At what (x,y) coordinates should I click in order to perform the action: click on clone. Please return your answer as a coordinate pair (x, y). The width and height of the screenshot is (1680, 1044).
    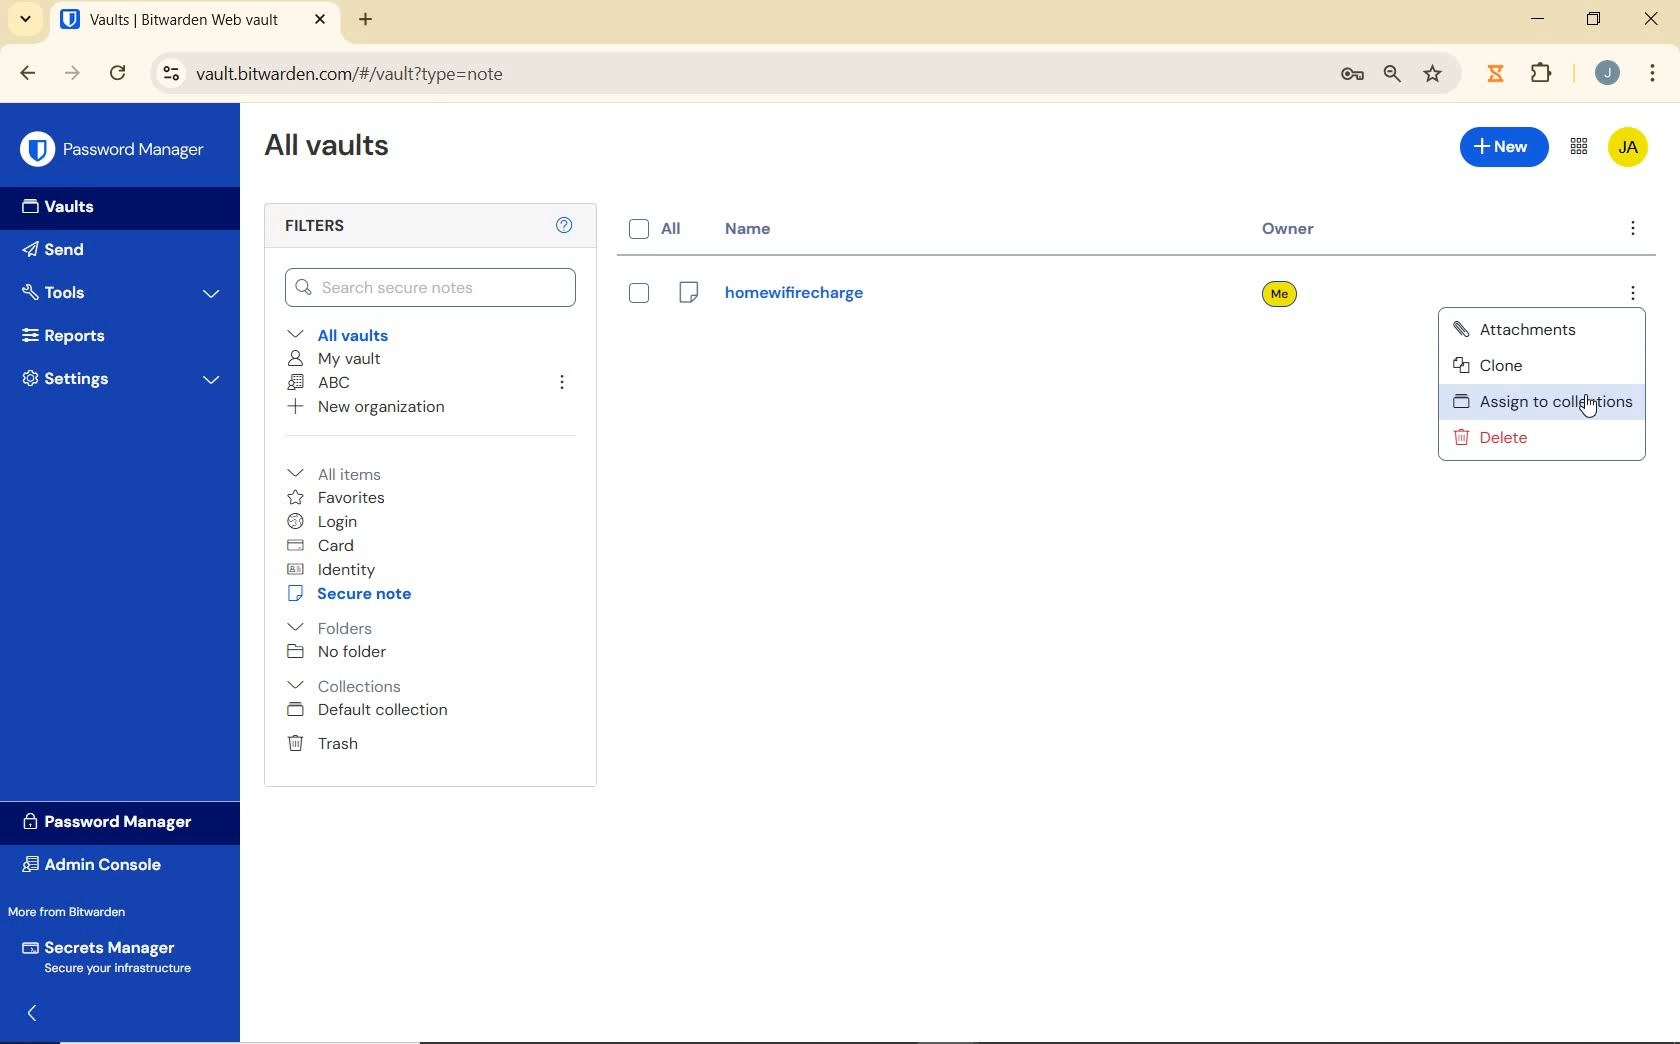
    Looking at the image, I should click on (1493, 364).